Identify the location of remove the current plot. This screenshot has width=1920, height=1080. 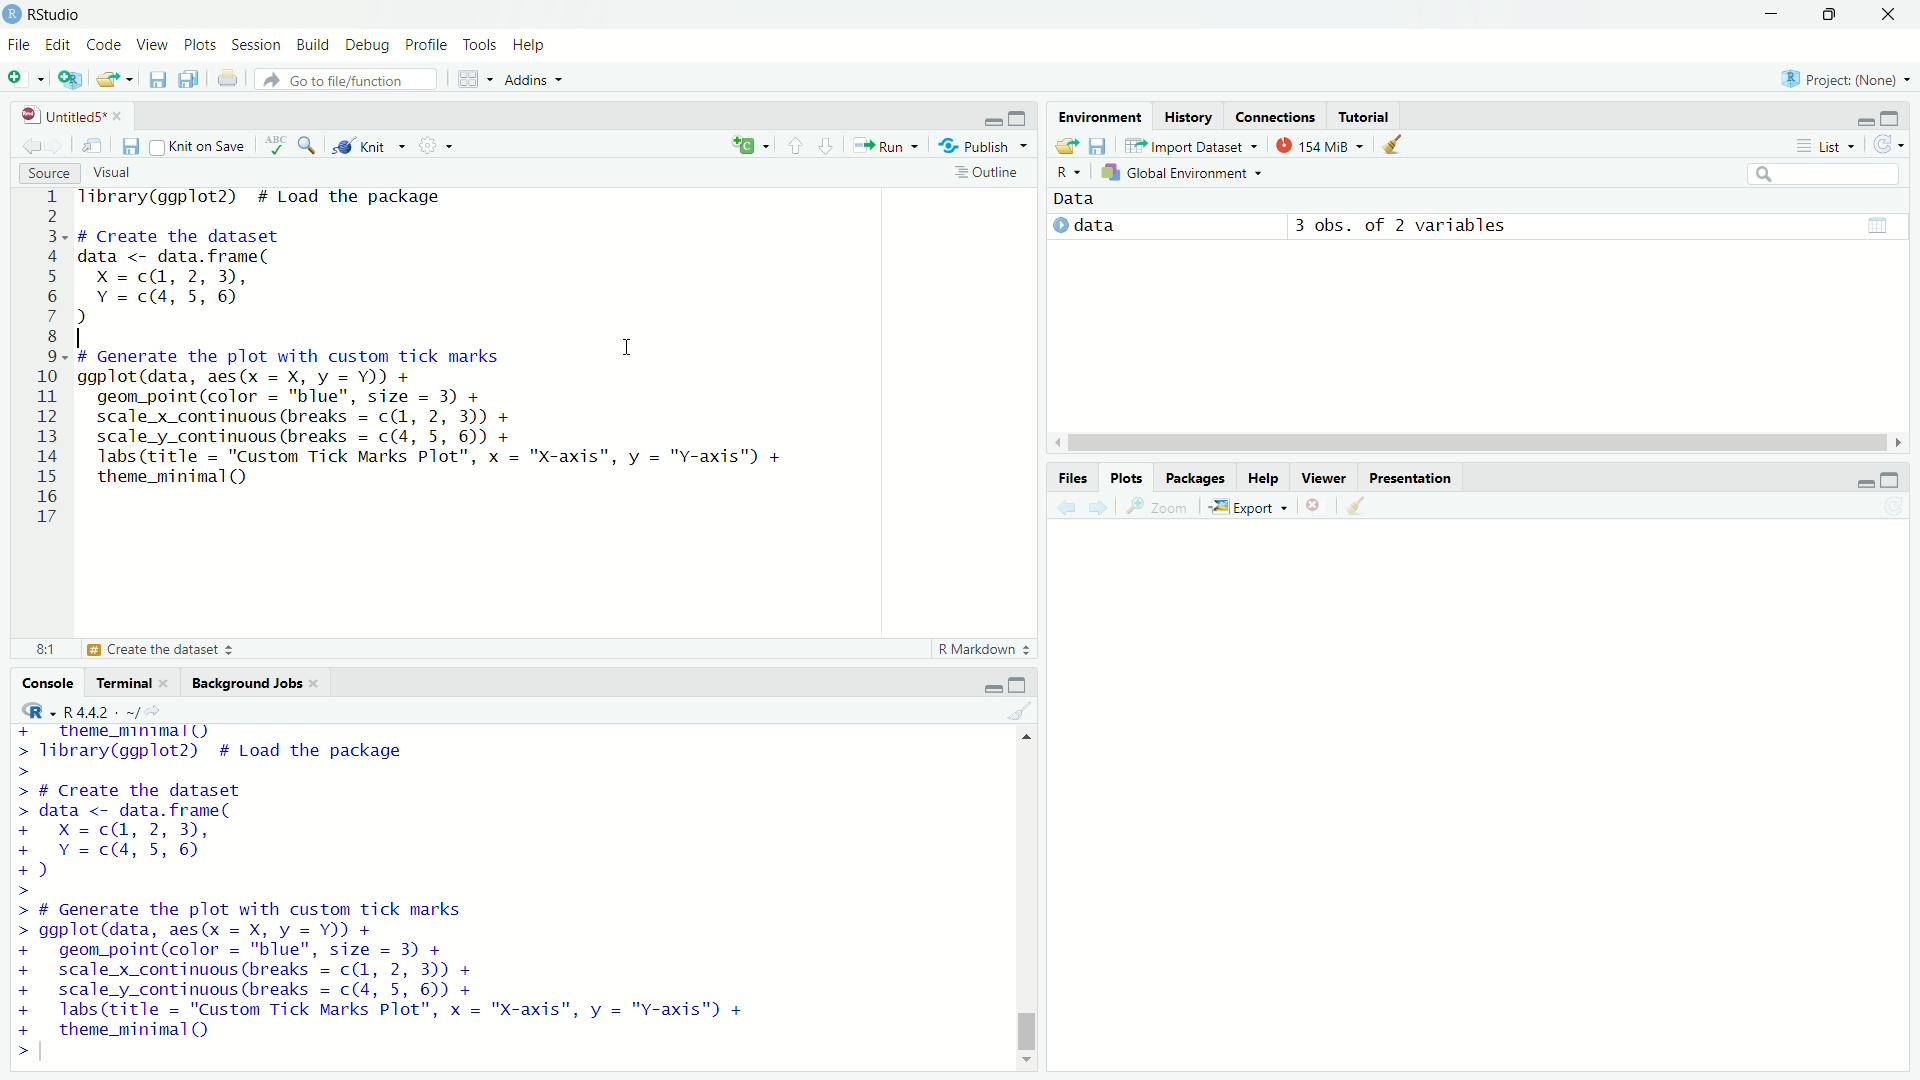
(1316, 506).